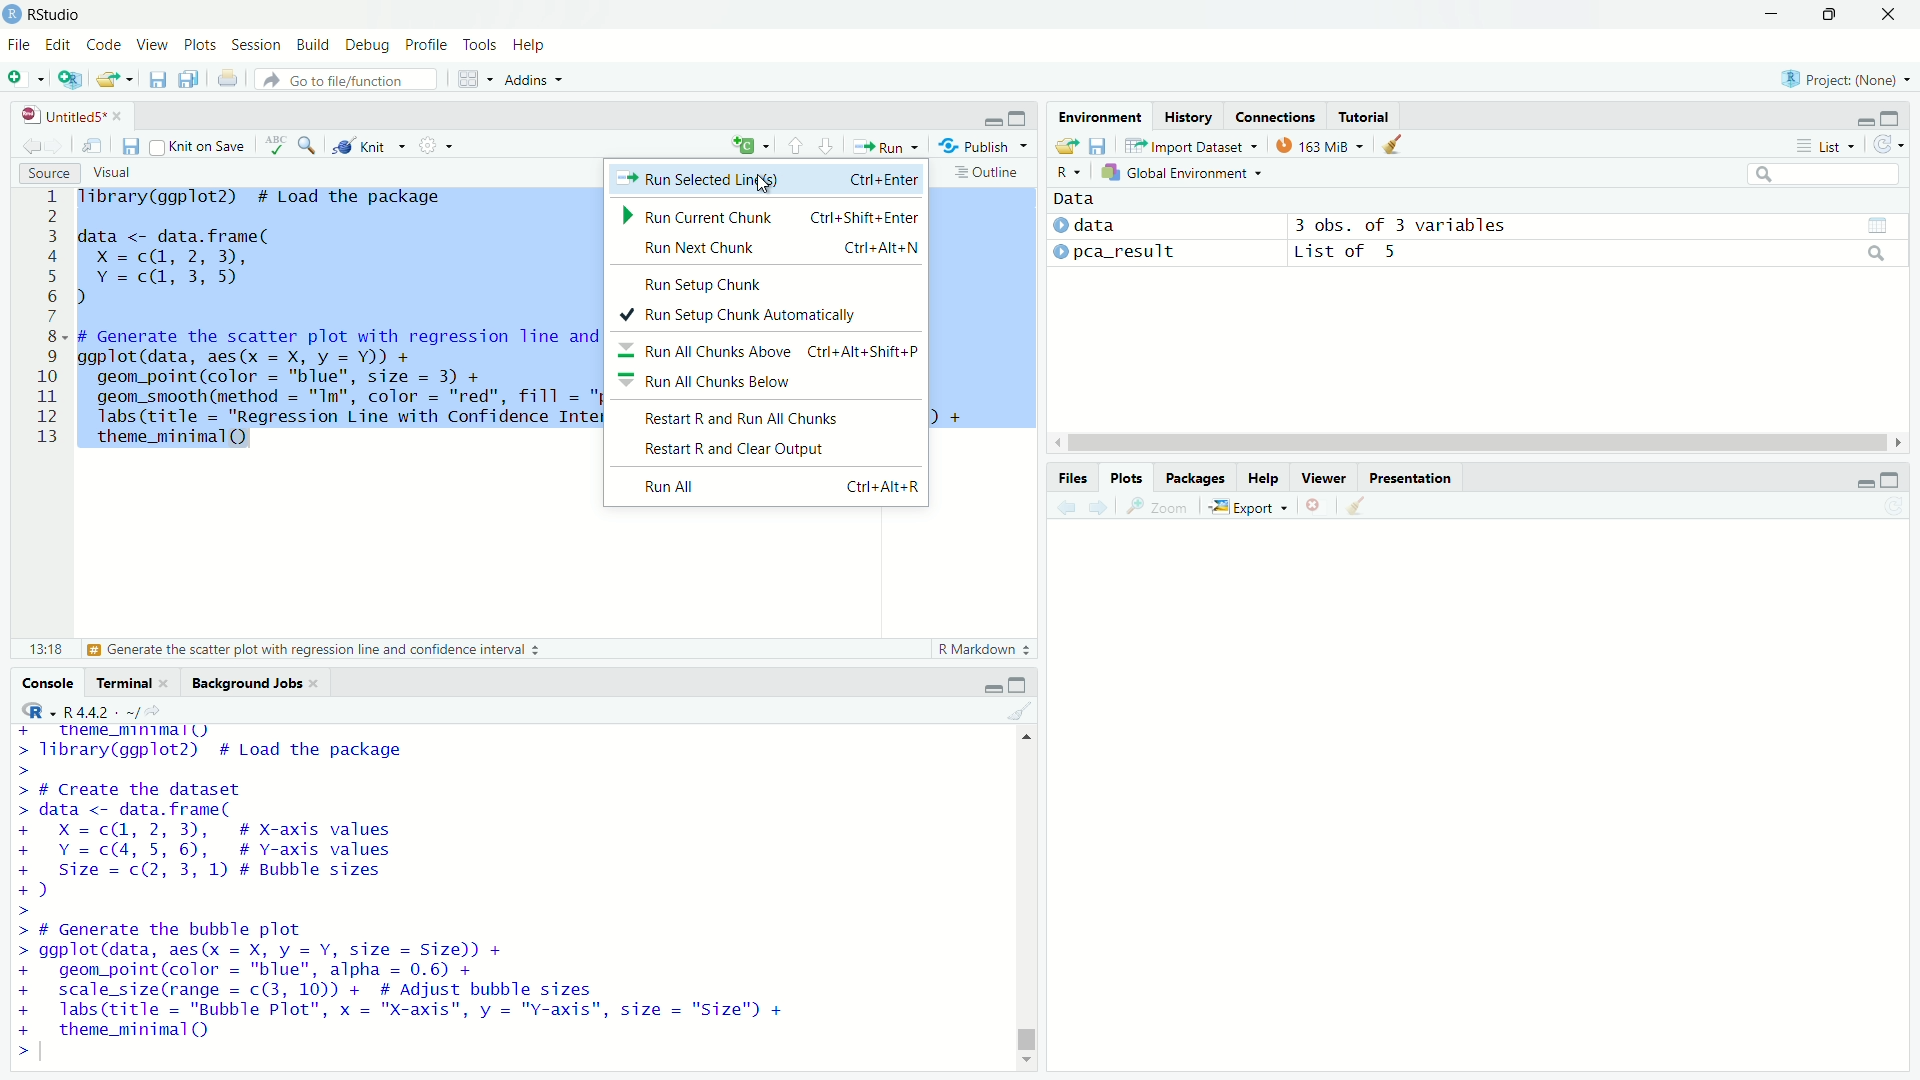  What do you see at coordinates (1891, 478) in the screenshot?
I see `expand` at bounding box center [1891, 478].